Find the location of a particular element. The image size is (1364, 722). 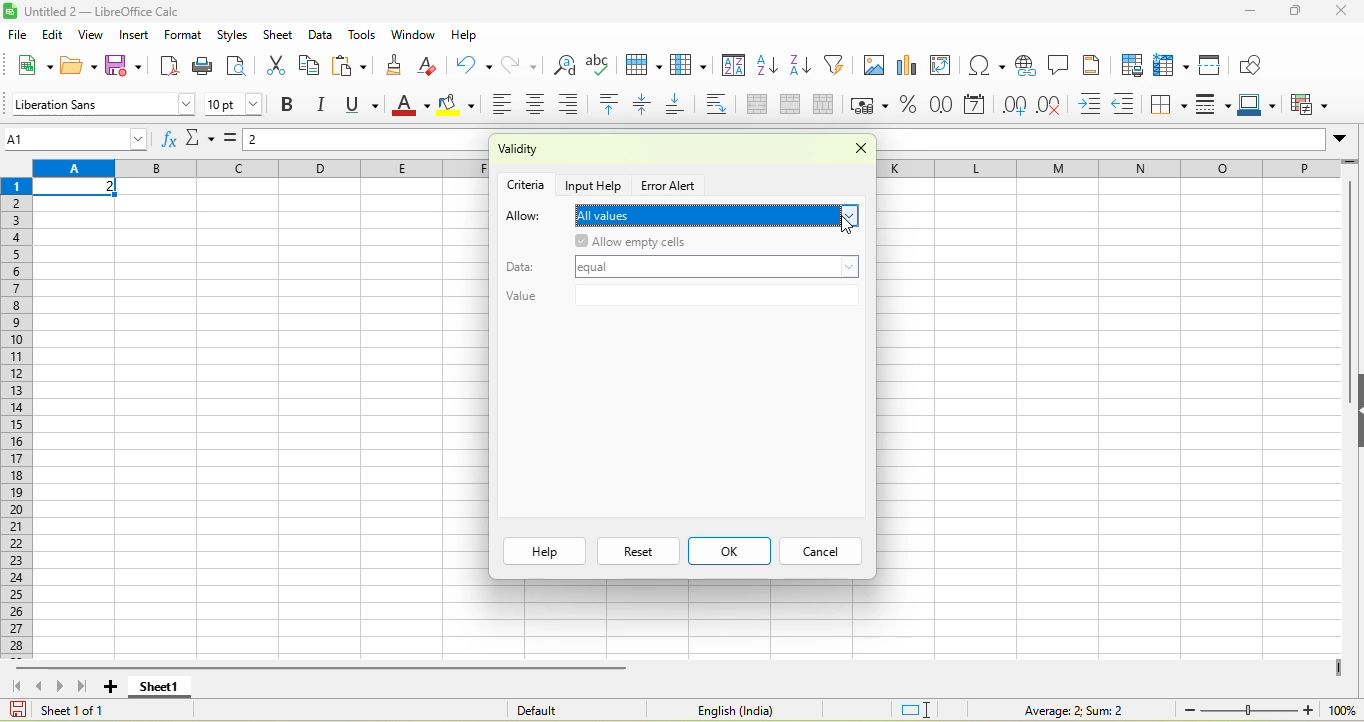

open is located at coordinates (79, 64).